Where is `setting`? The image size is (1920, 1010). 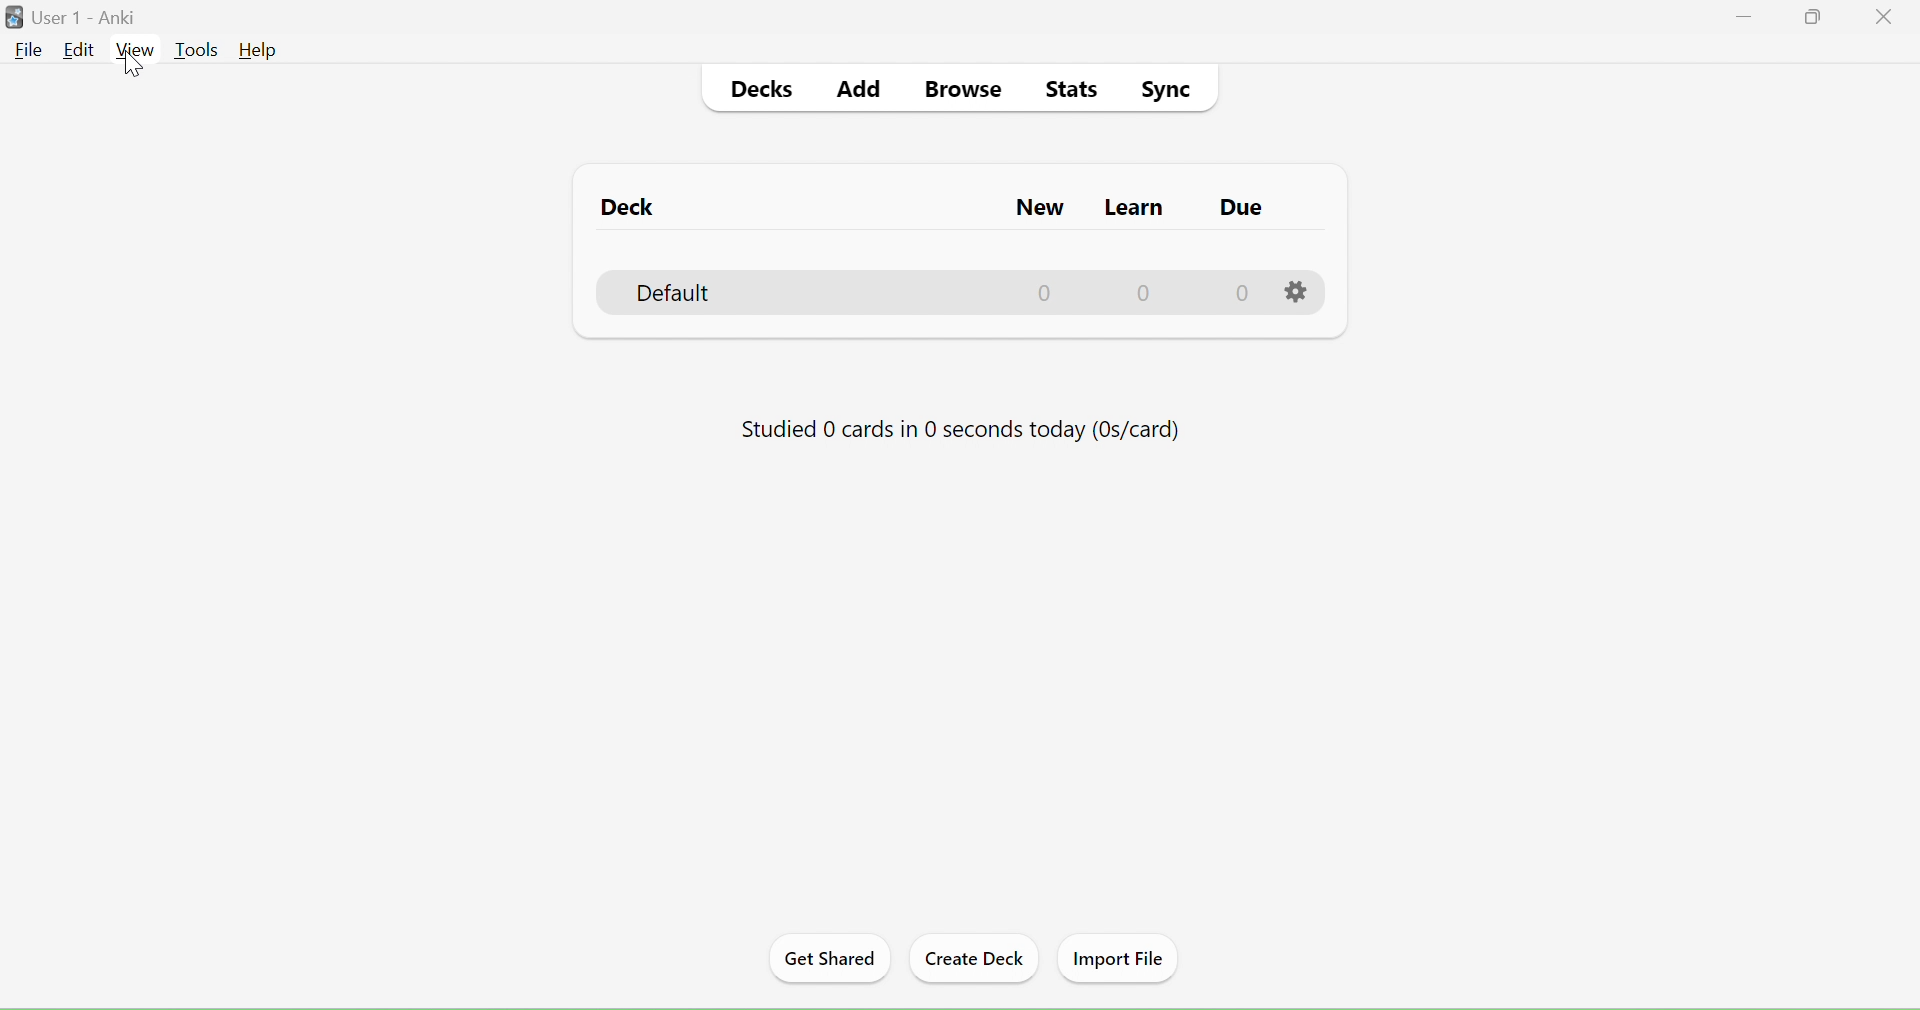 setting is located at coordinates (1295, 289).